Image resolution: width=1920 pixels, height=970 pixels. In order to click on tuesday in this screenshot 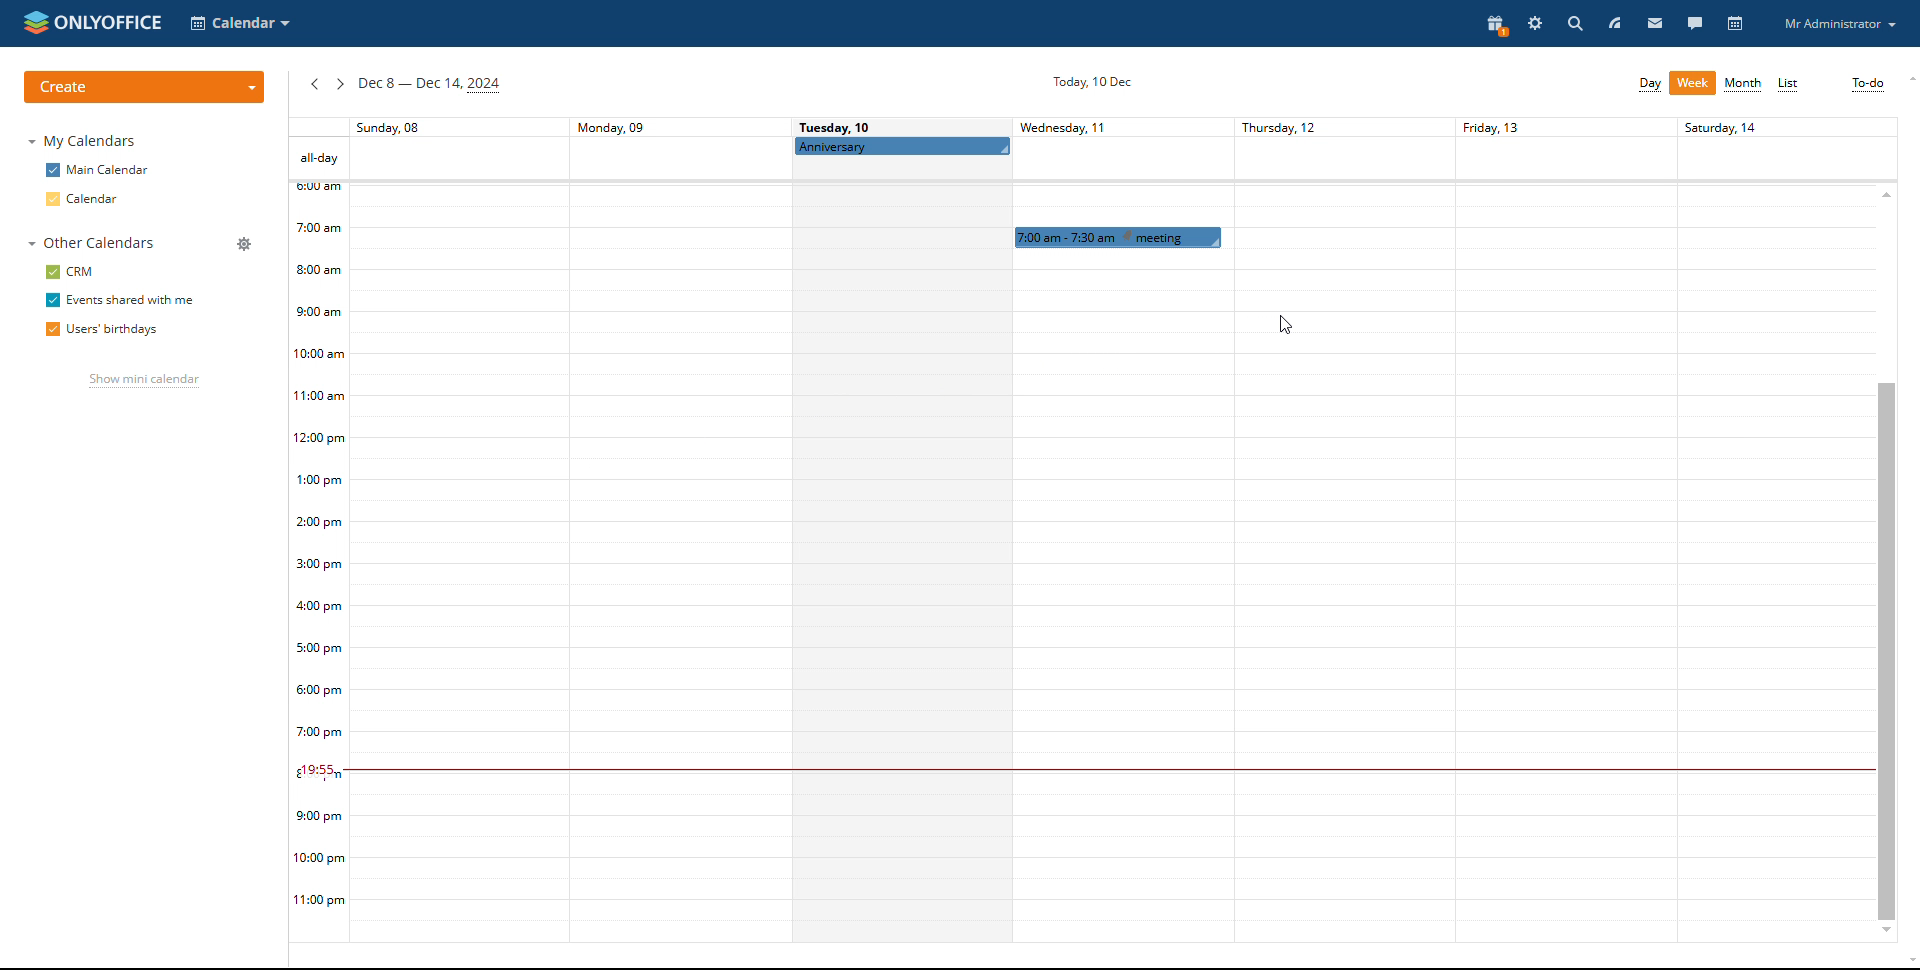, I will do `click(900, 554)`.